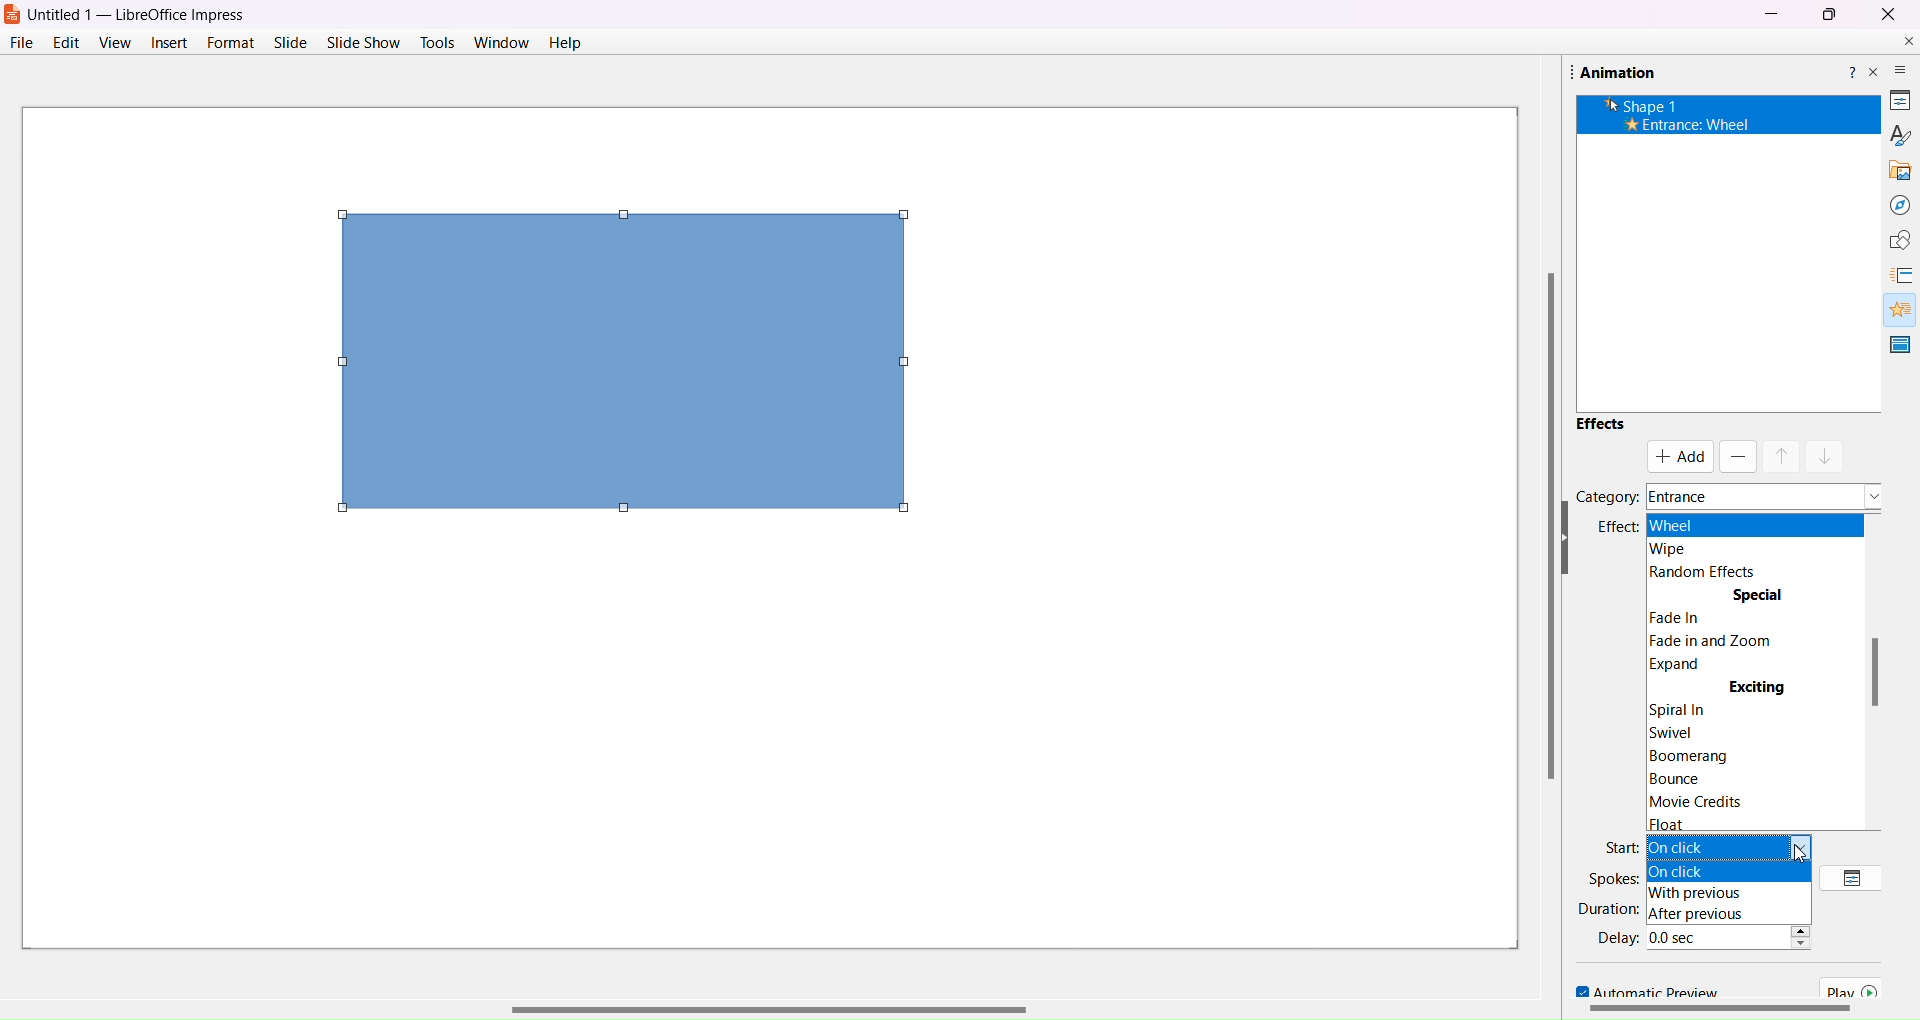 The width and height of the screenshot is (1920, 1020). I want to click on Delay, so click(1615, 937).